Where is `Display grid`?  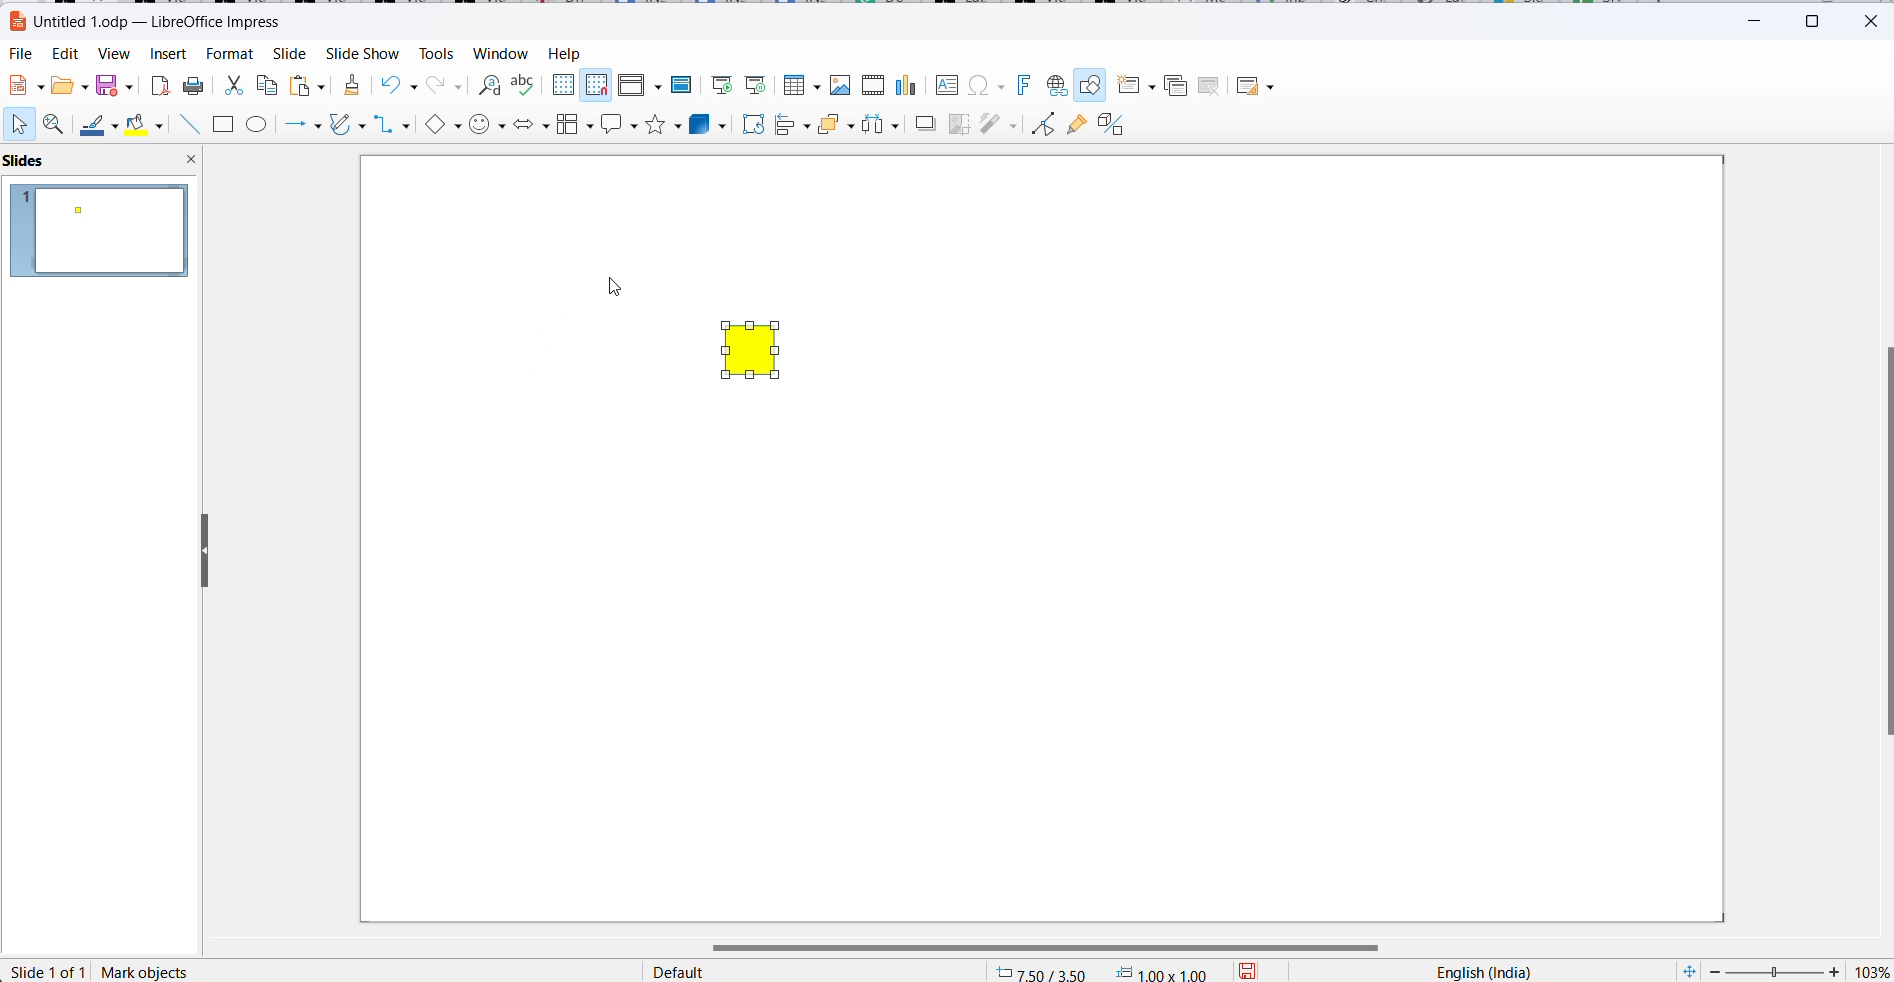
Display grid is located at coordinates (563, 83).